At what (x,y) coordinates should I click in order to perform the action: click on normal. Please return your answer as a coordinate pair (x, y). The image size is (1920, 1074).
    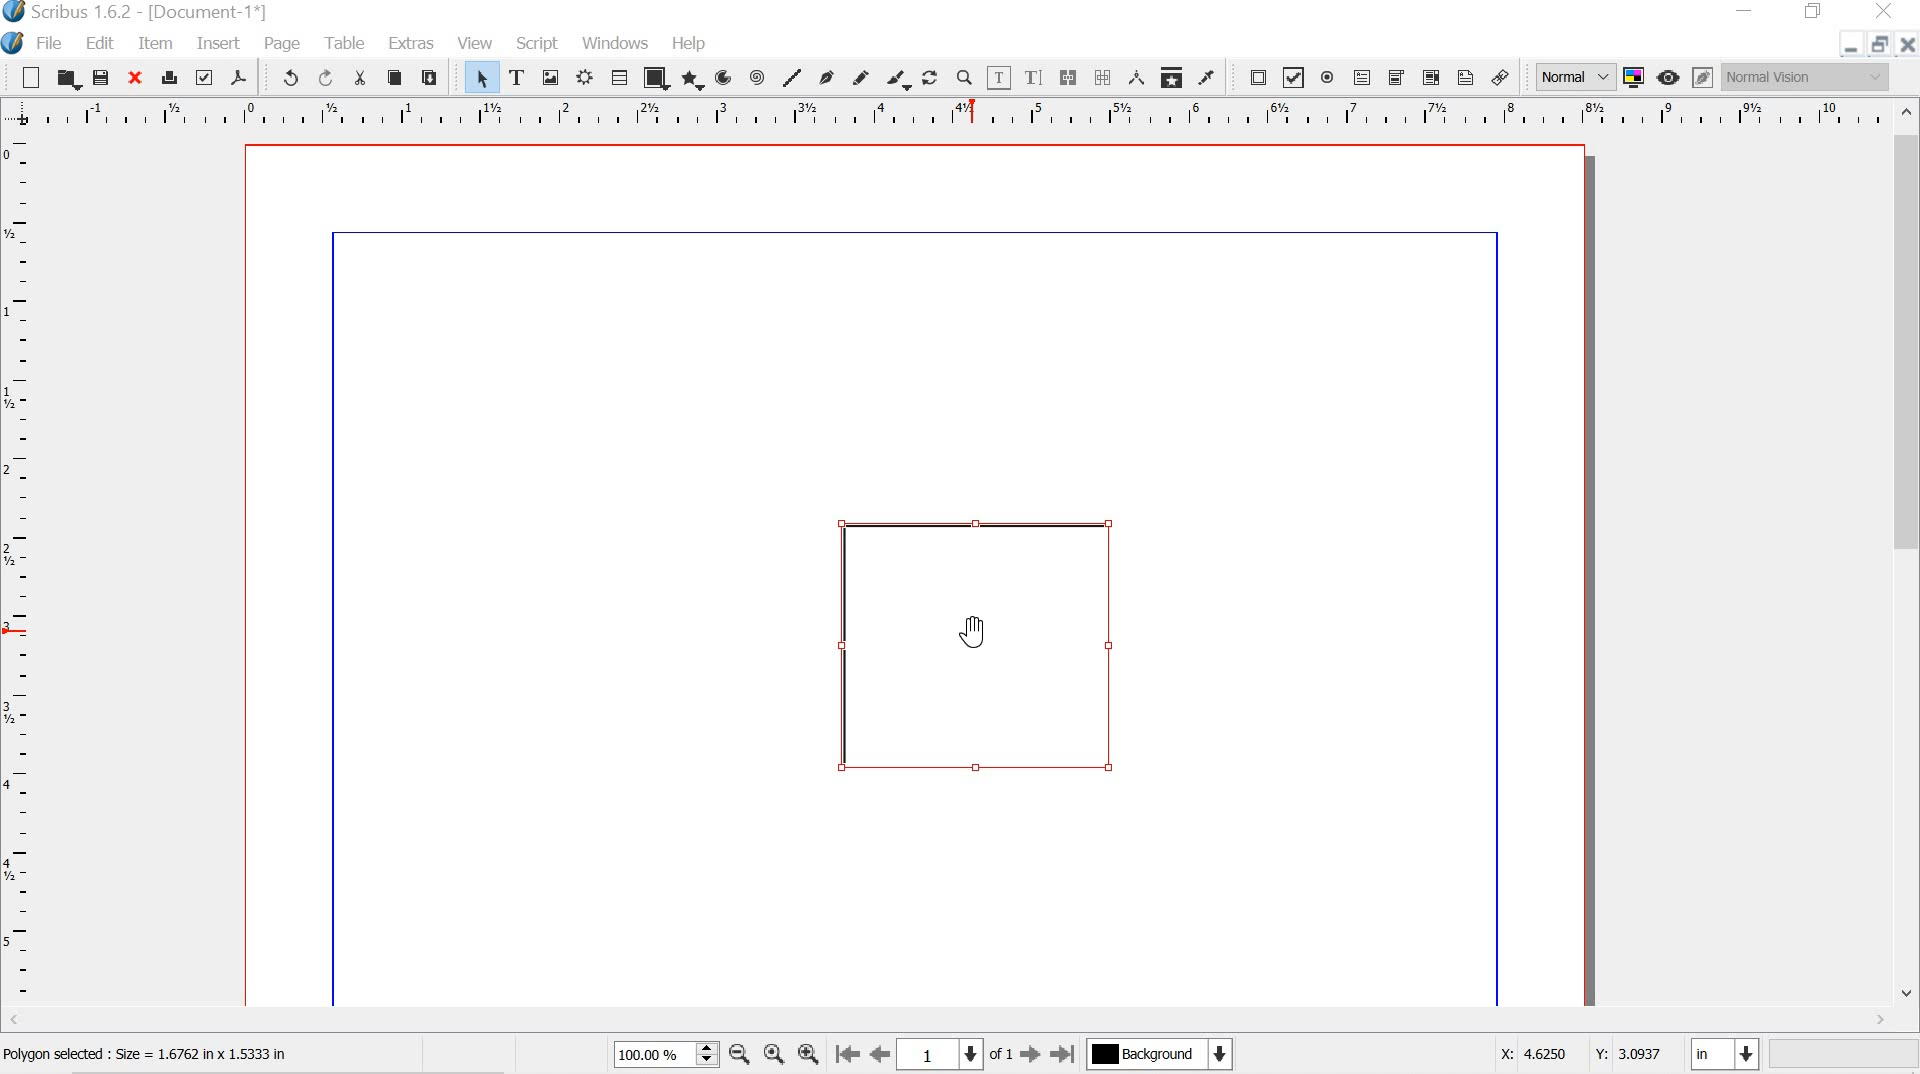
    Looking at the image, I should click on (1573, 74).